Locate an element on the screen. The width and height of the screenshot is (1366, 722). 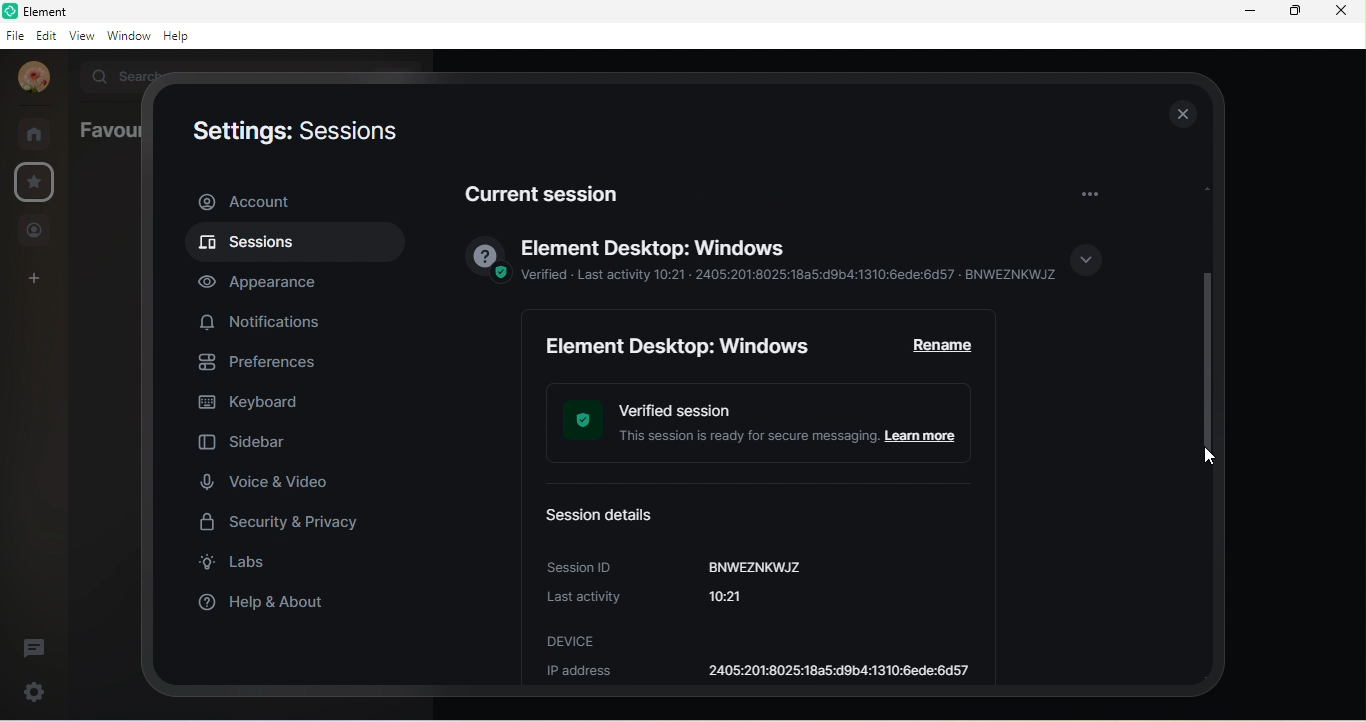
verified image is located at coordinates (484, 262).